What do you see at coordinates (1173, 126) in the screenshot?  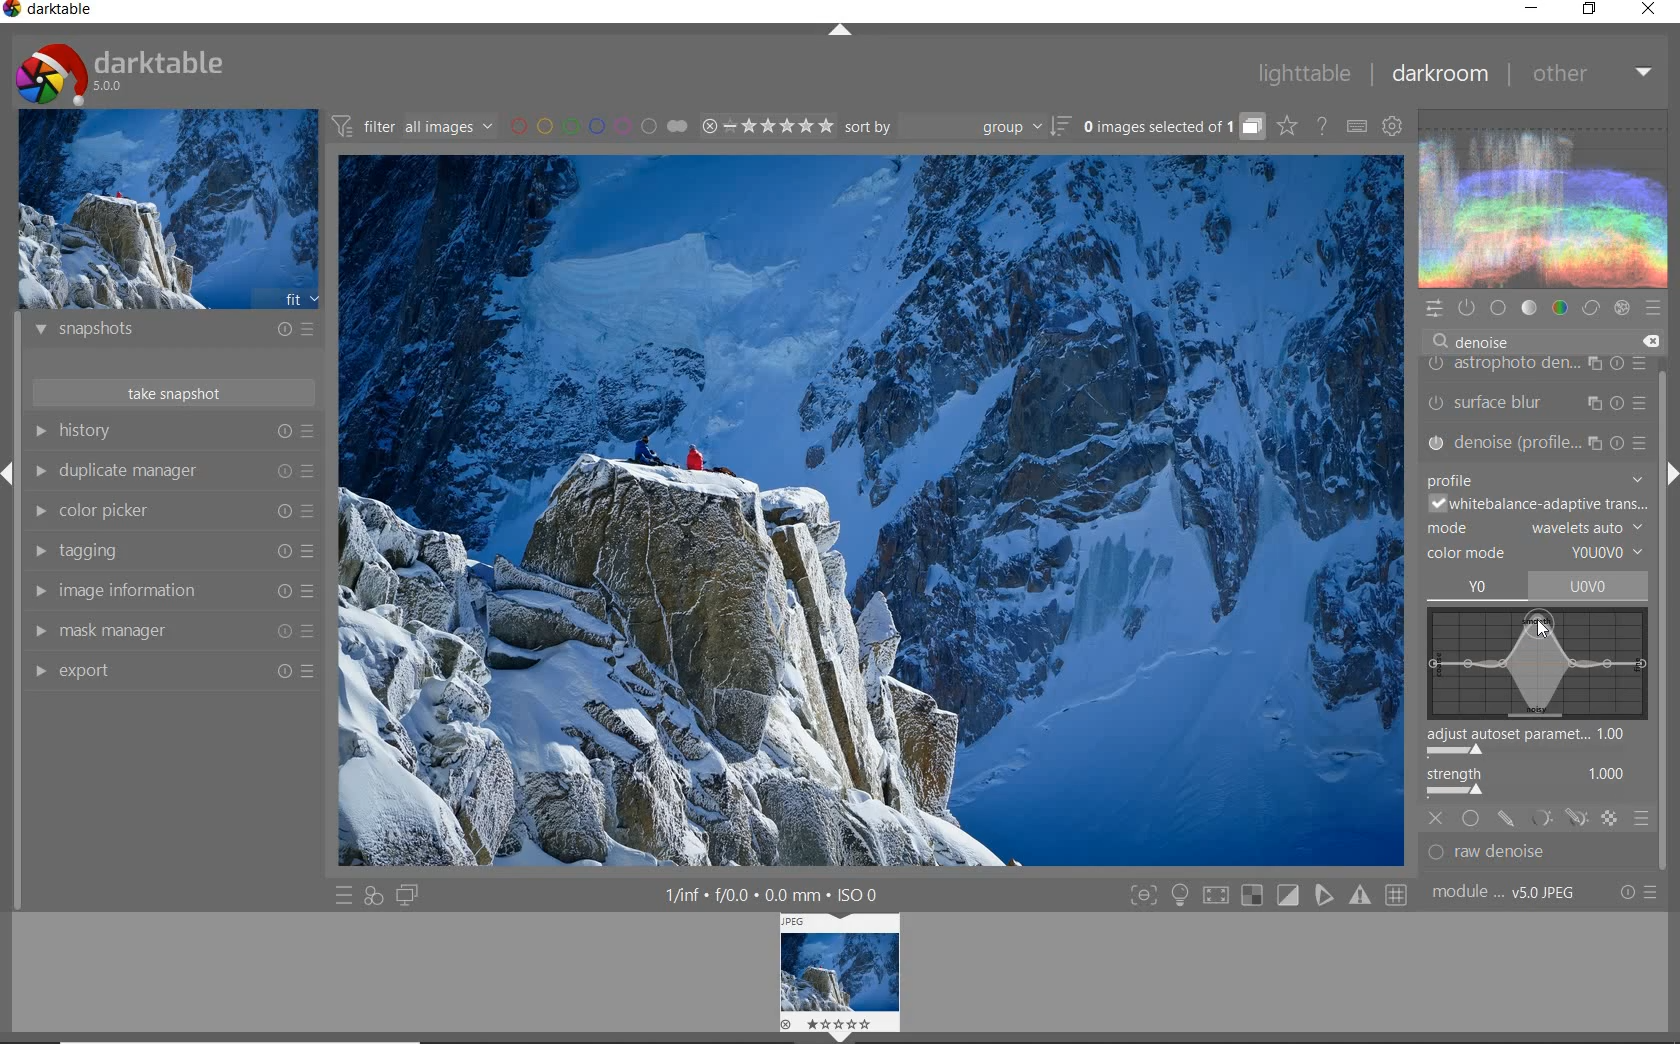 I see `grouped images` at bounding box center [1173, 126].